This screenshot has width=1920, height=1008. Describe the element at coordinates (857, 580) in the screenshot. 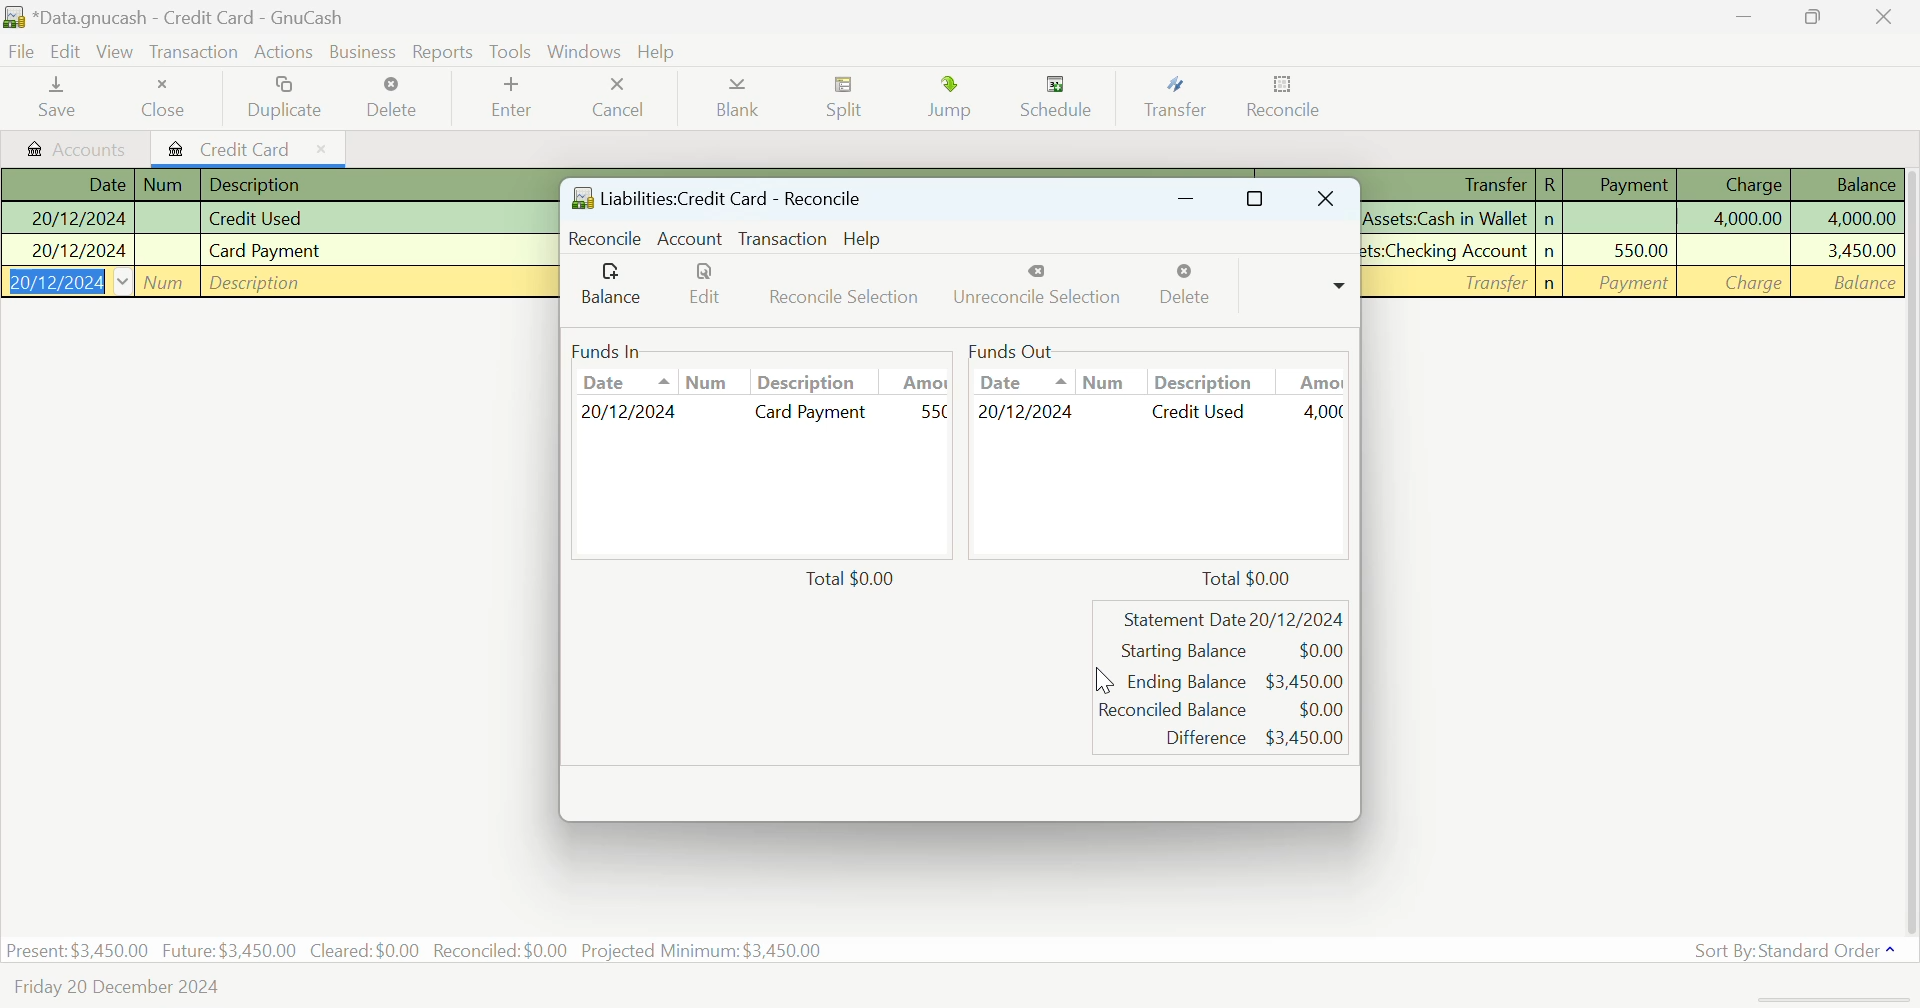

I see `Total $0.00` at that location.